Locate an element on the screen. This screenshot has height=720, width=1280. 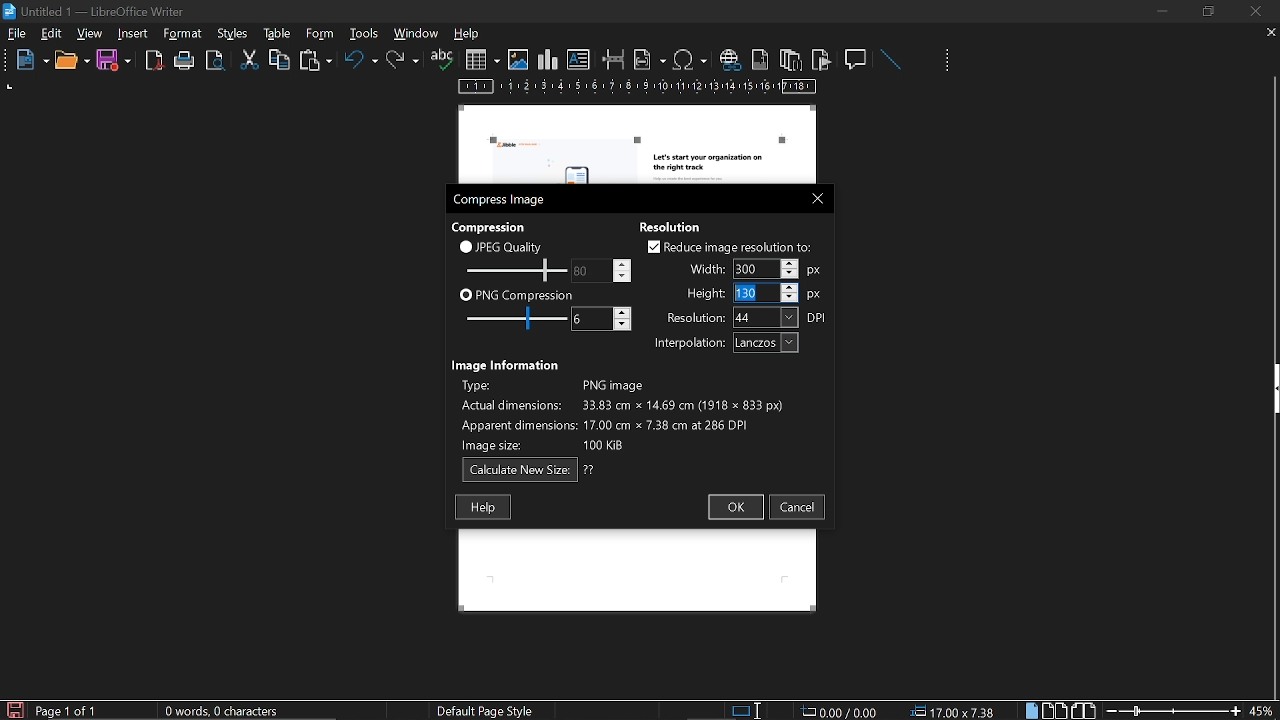
current window is located at coordinates (97, 10).